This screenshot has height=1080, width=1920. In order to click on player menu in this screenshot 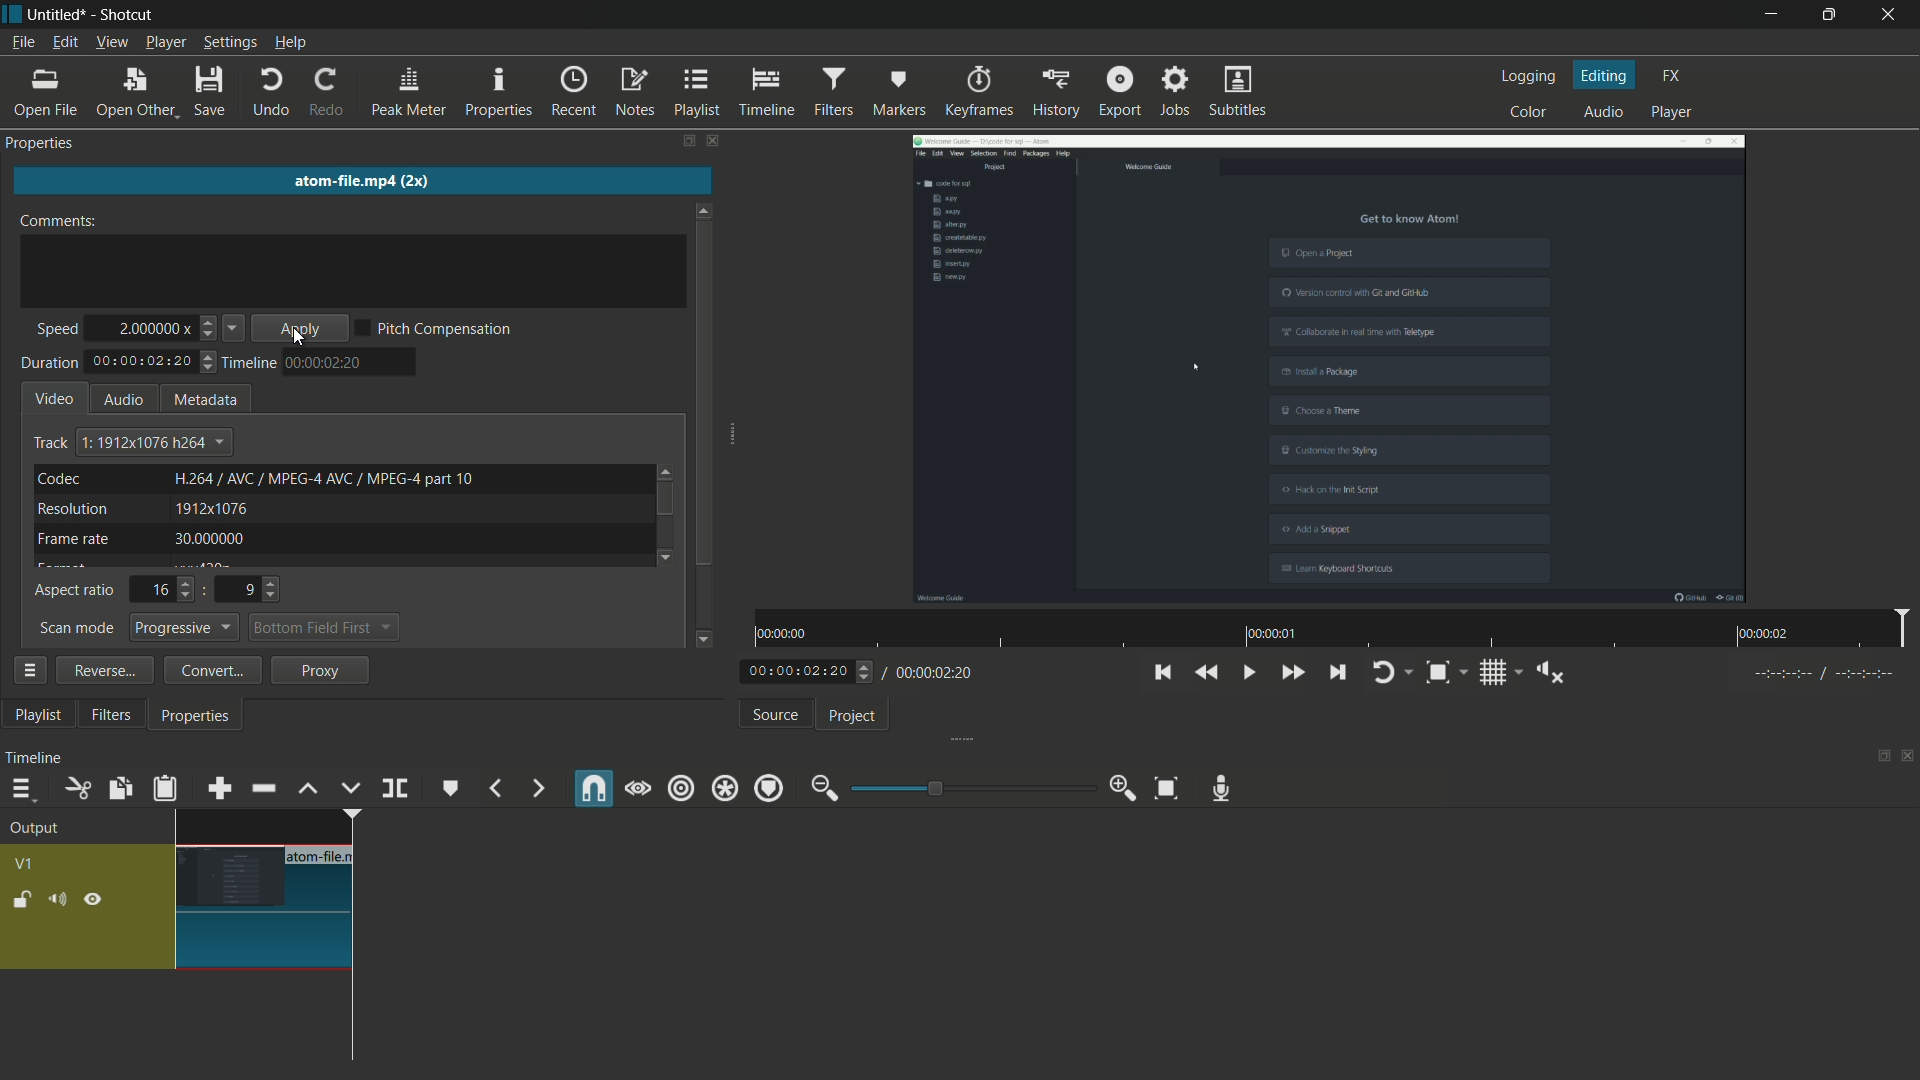, I will do `click(165, 42)`.